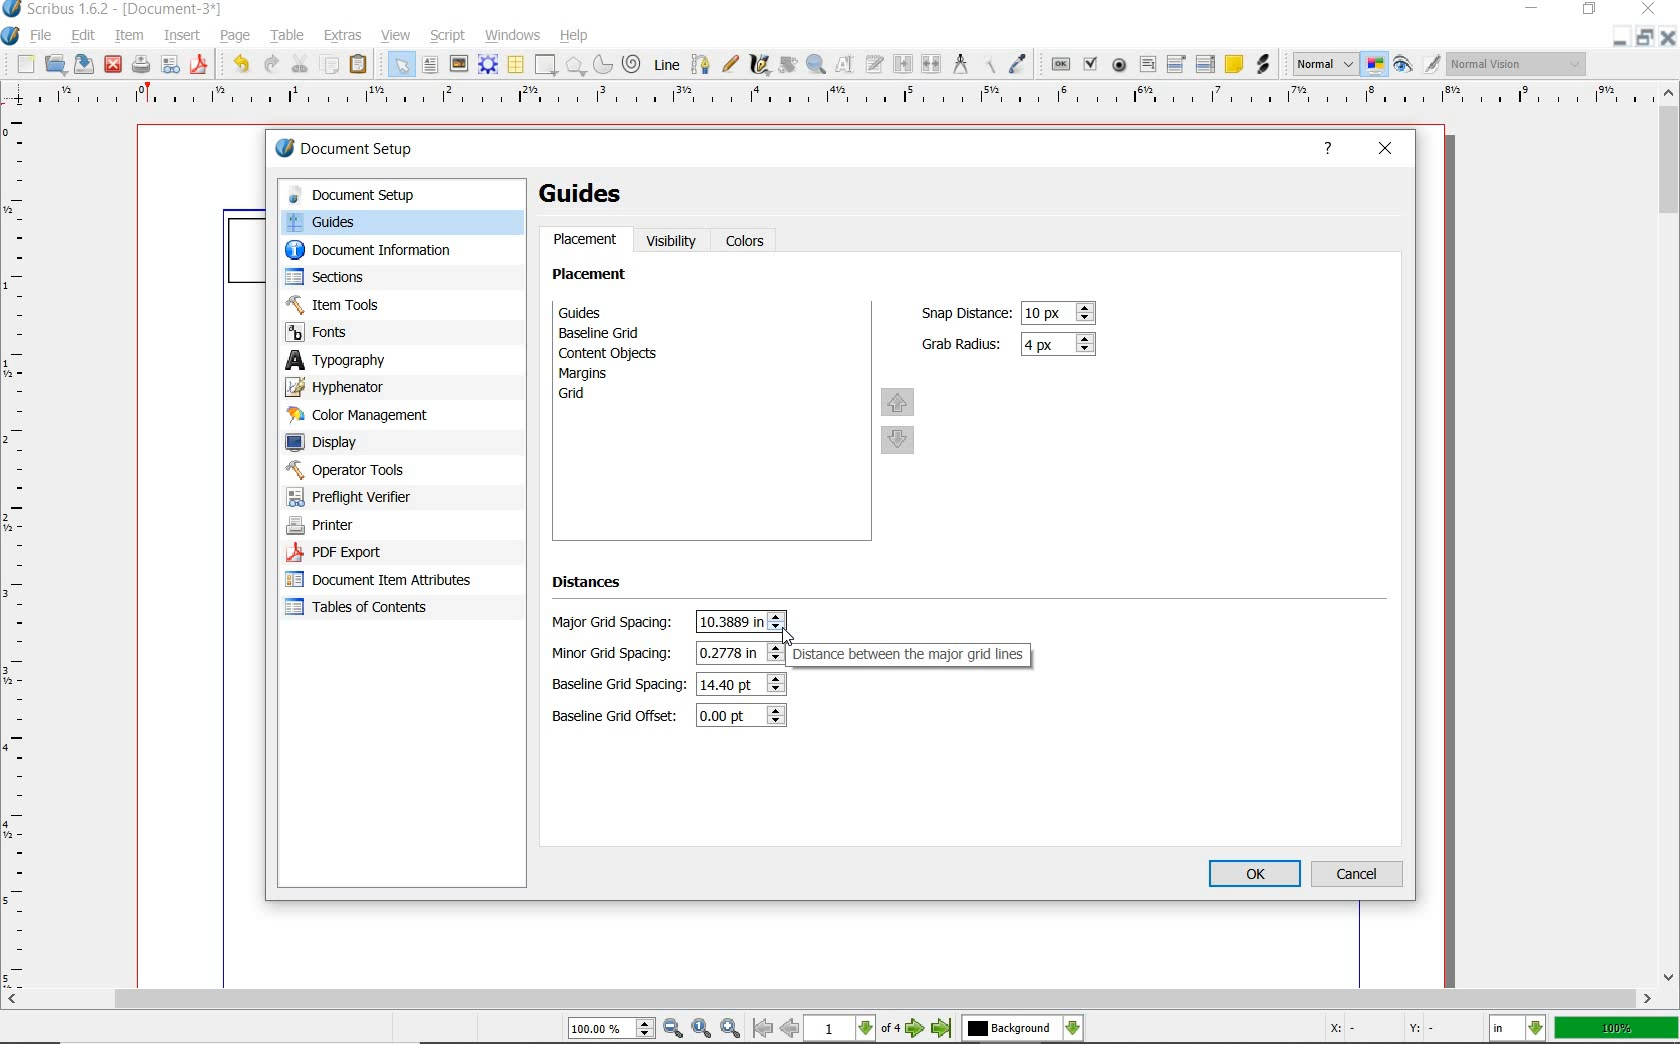 The width and height of the screenshot is (1680, 1044). What do you see at coordinates (599, 396) in the screenshot?
I see `grid` at bounding box center [599, 396].